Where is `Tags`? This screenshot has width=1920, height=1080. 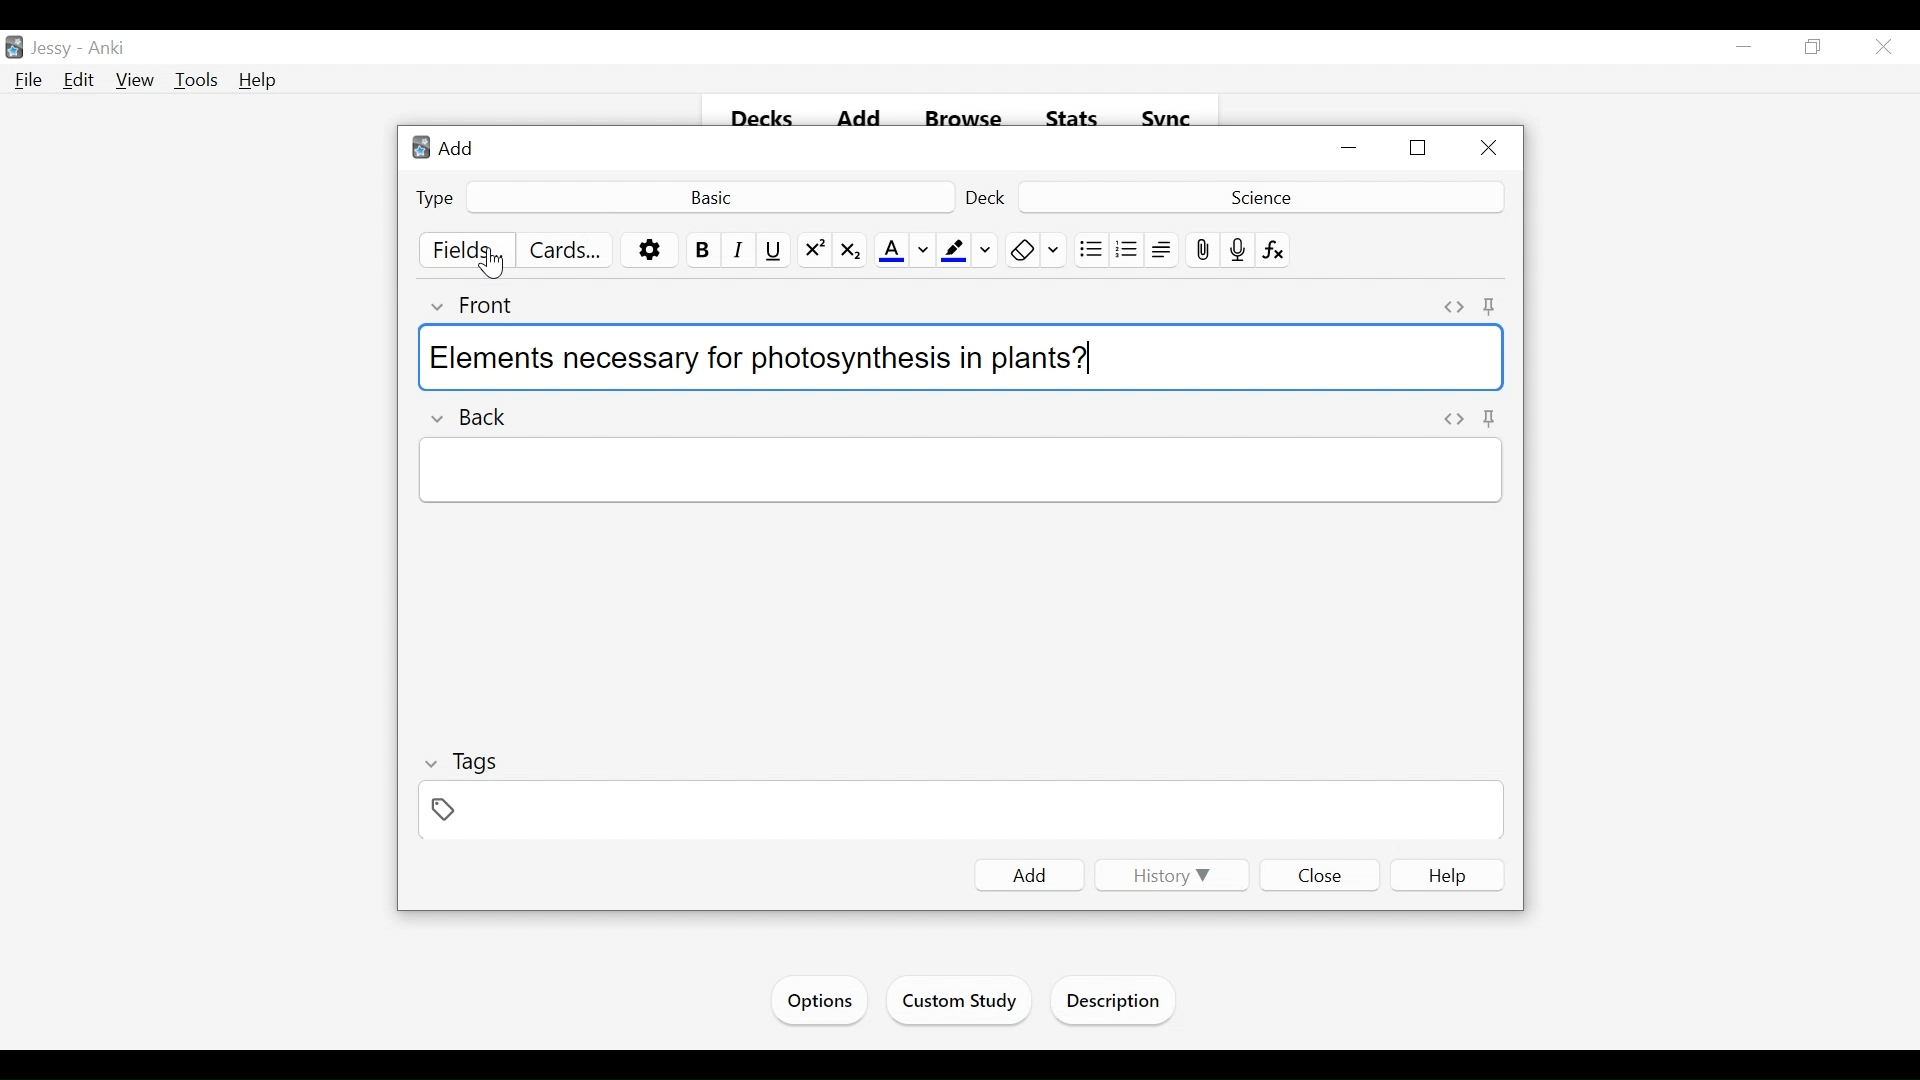
Tags is located at coordinates (463, 764).